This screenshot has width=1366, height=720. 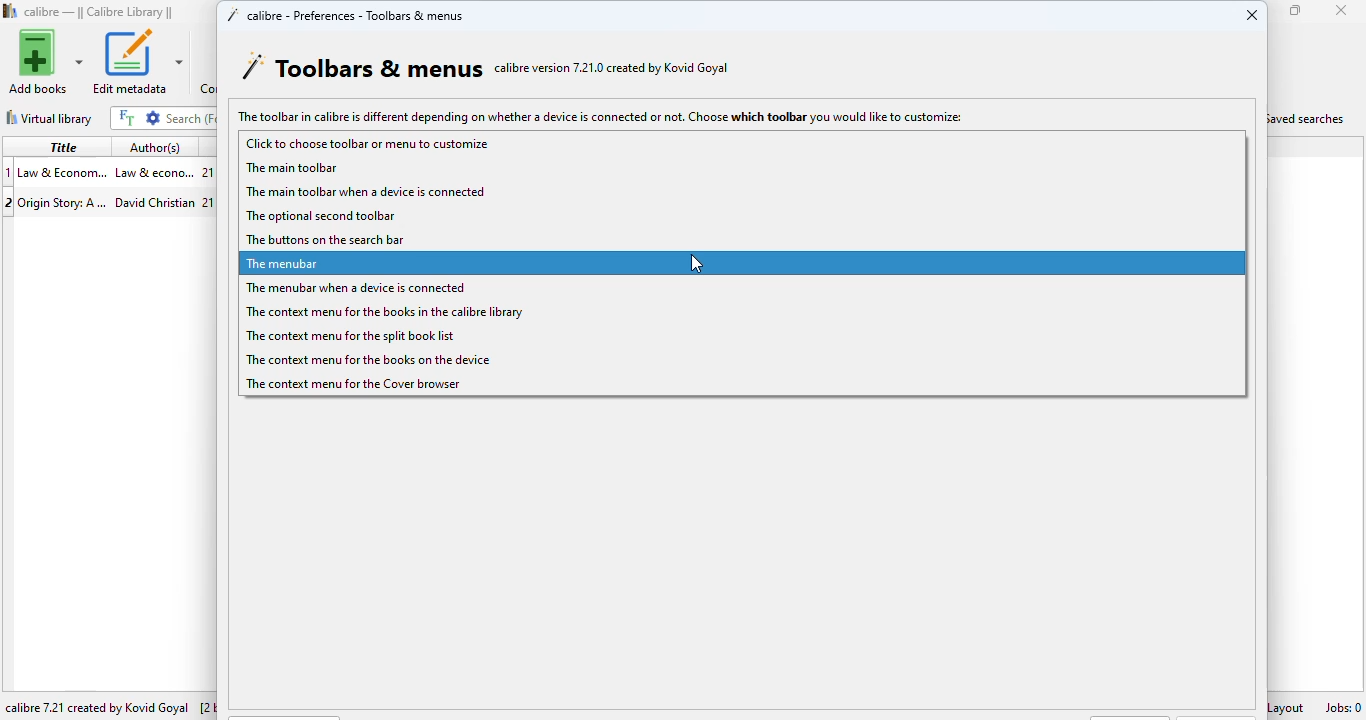 What do you see at coordinates (1296, 10) in the screenshot?
I see `maximize` at bounding box center [1296, 10].